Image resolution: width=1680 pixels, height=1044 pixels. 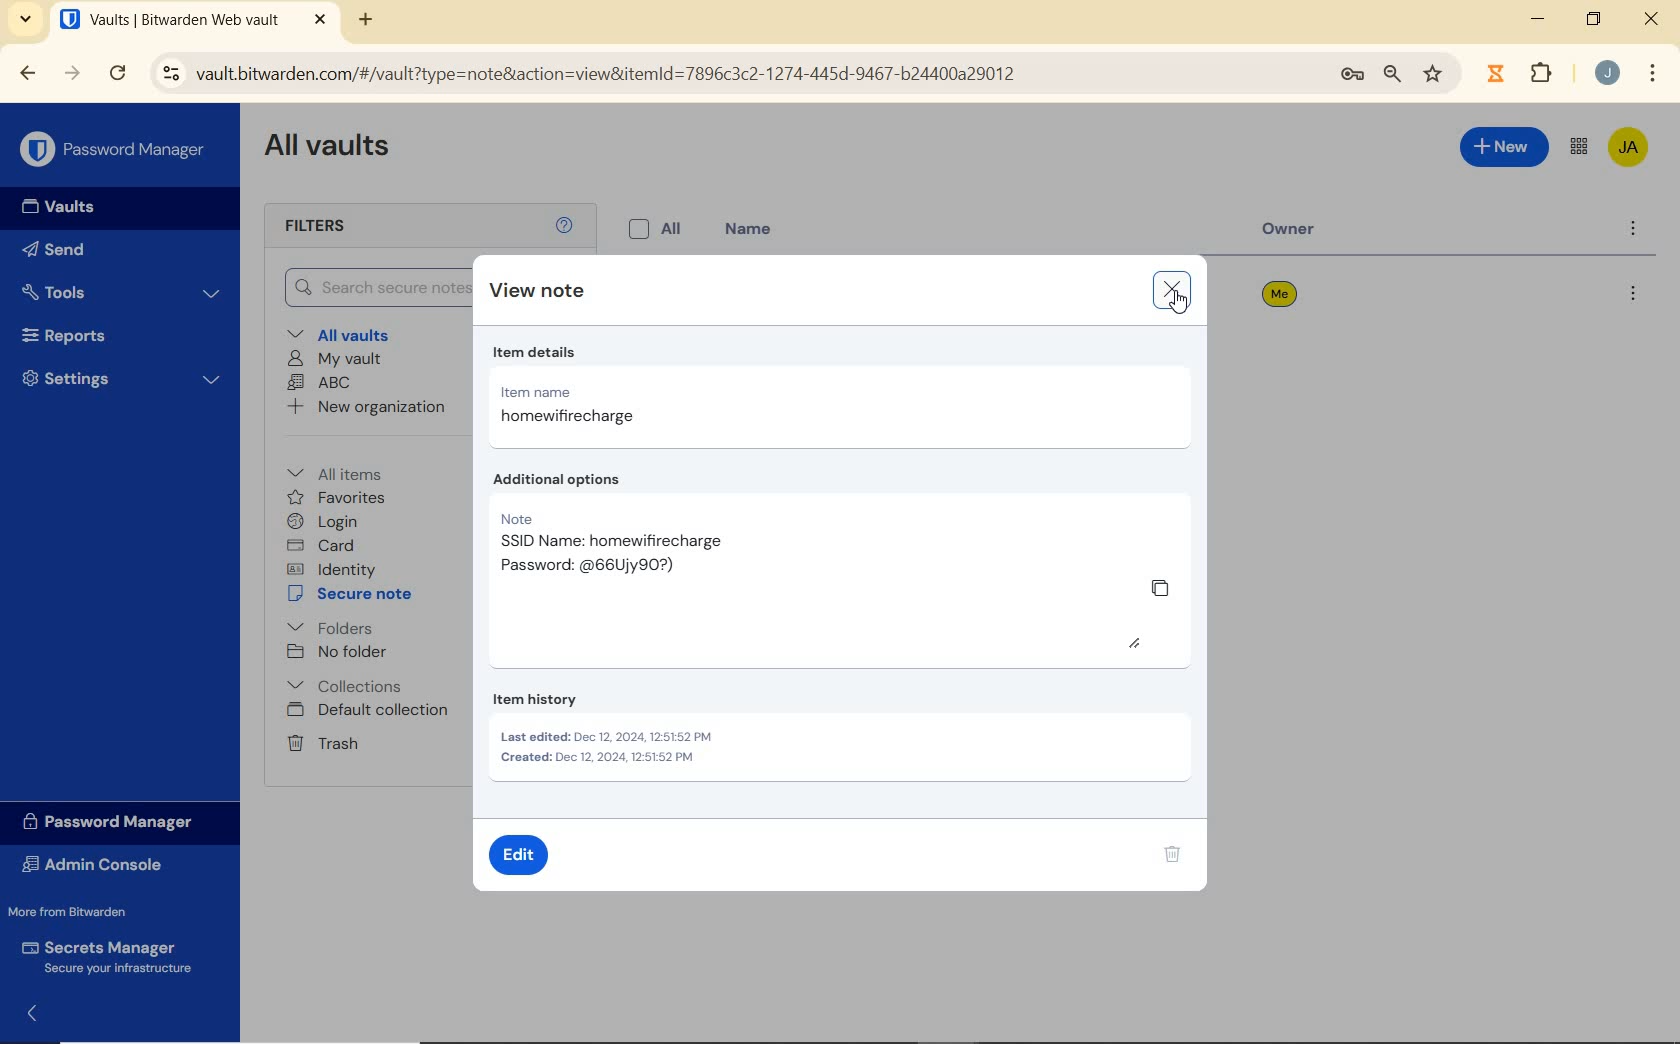 I want to click on item details, so click(x=542, y=353).